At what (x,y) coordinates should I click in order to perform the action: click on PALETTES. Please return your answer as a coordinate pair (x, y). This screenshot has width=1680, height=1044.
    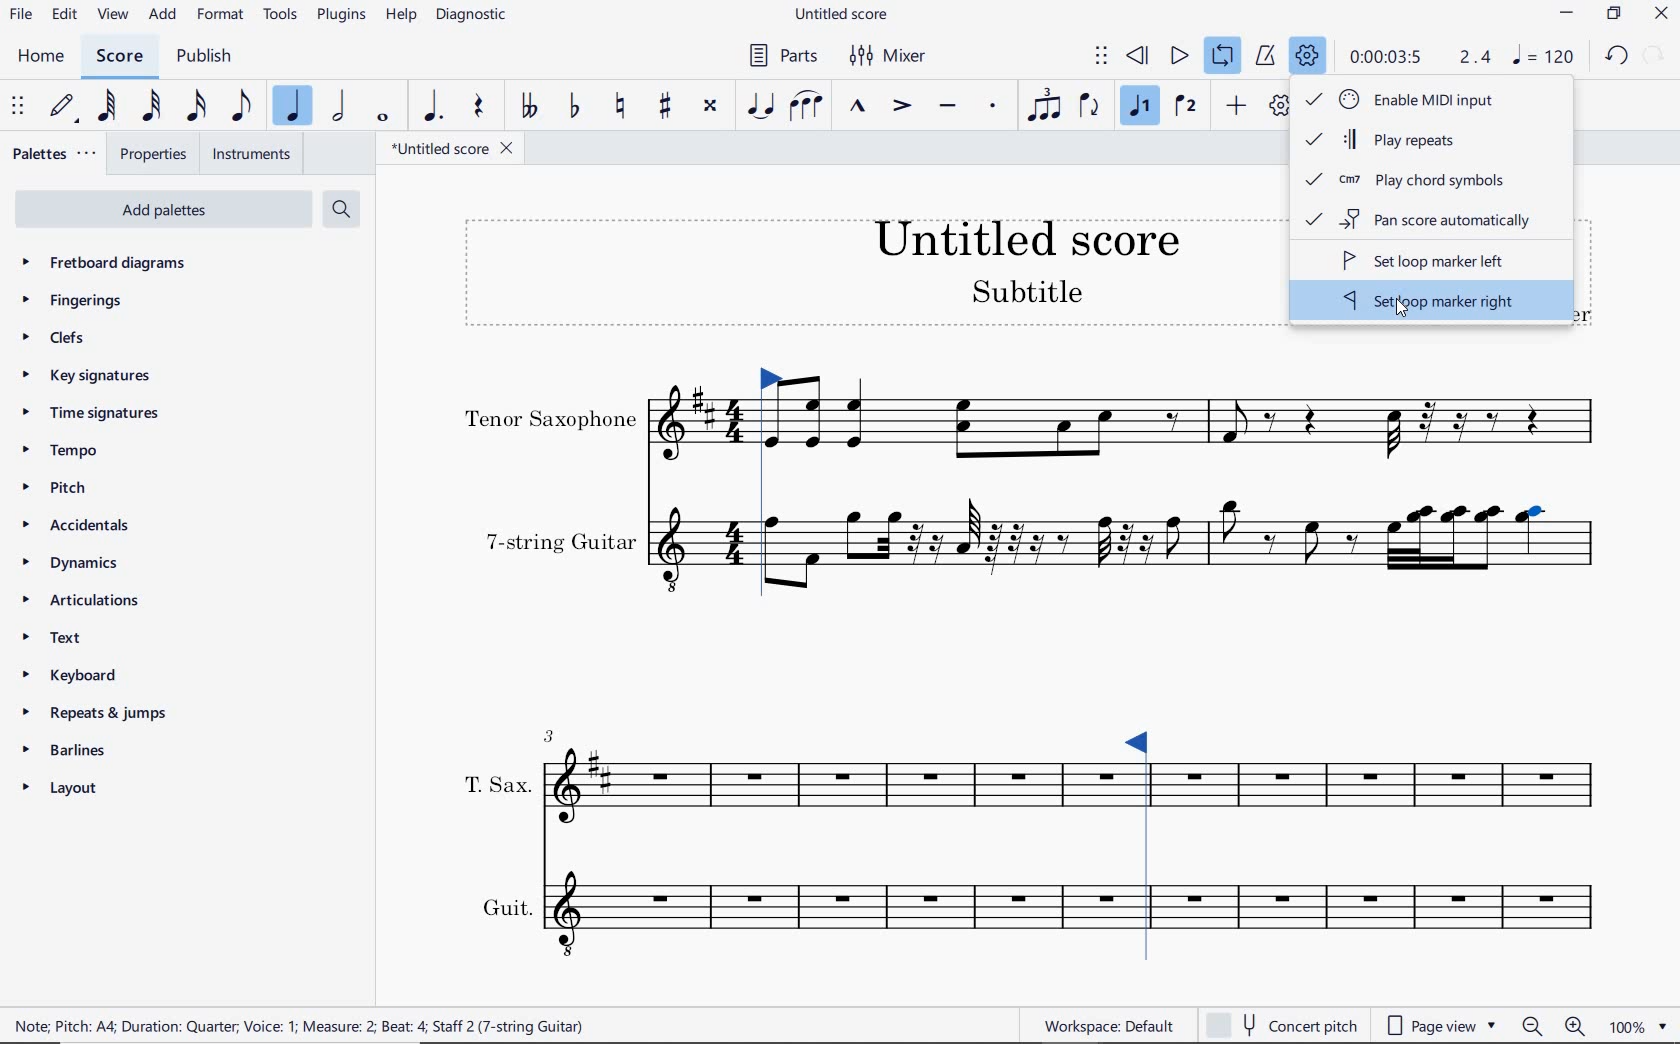
    Looking at the image, I should click on (53, 152).